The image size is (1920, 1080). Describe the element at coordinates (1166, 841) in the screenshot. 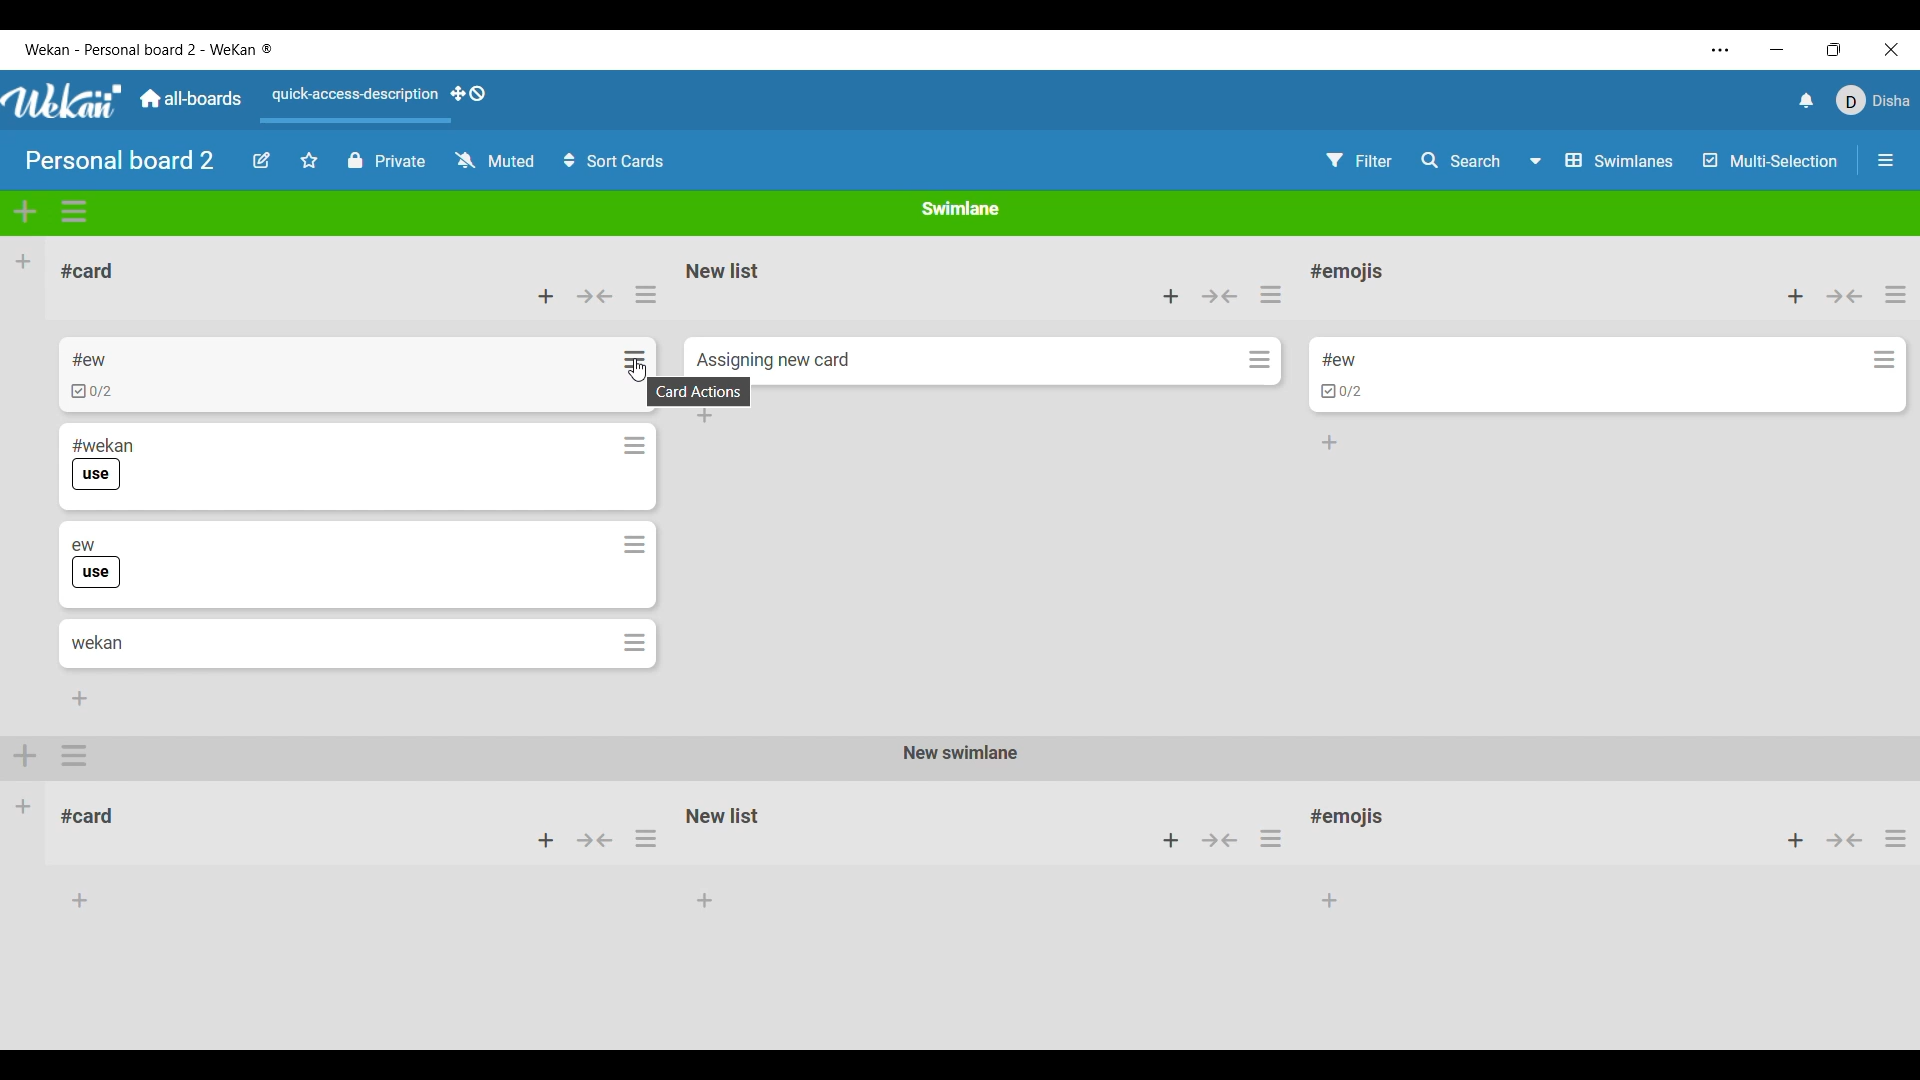

I see `add` at that location.